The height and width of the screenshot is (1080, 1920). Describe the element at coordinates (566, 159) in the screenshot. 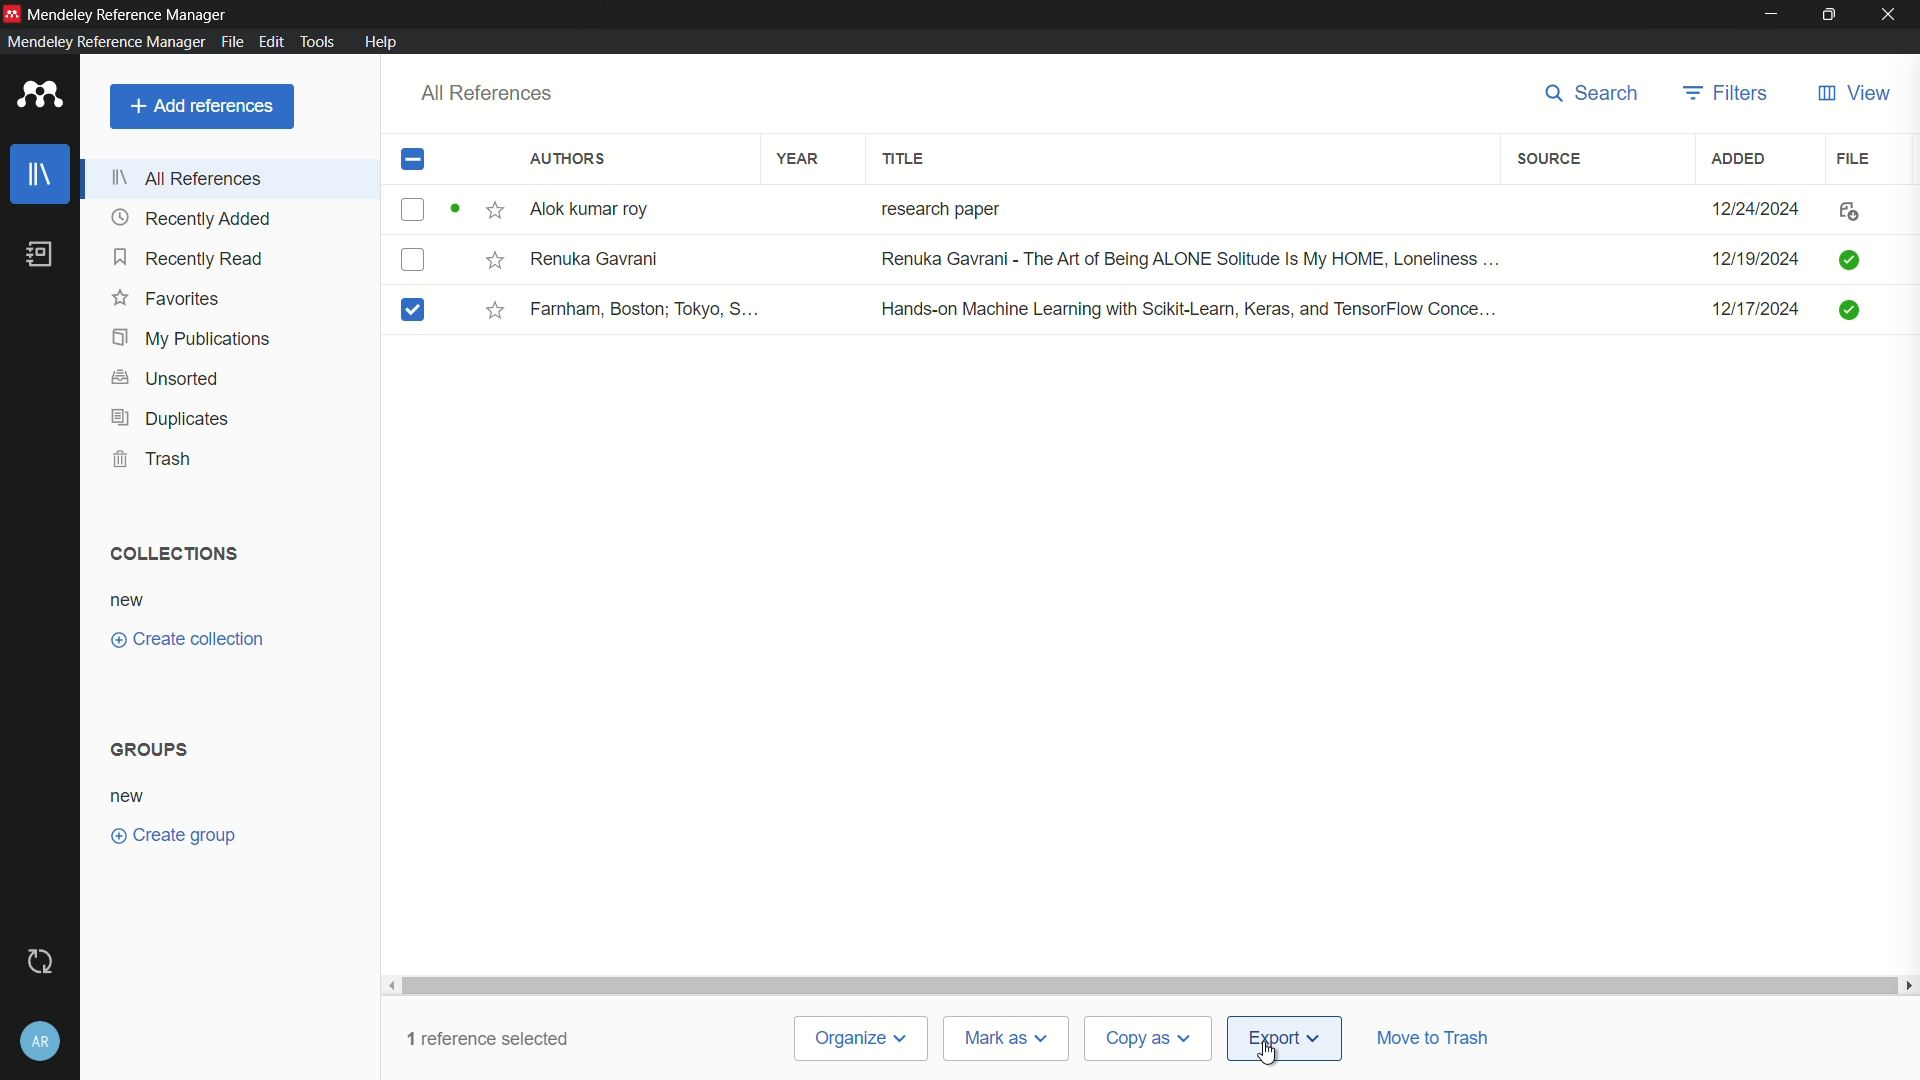

I see `authors` at that location.